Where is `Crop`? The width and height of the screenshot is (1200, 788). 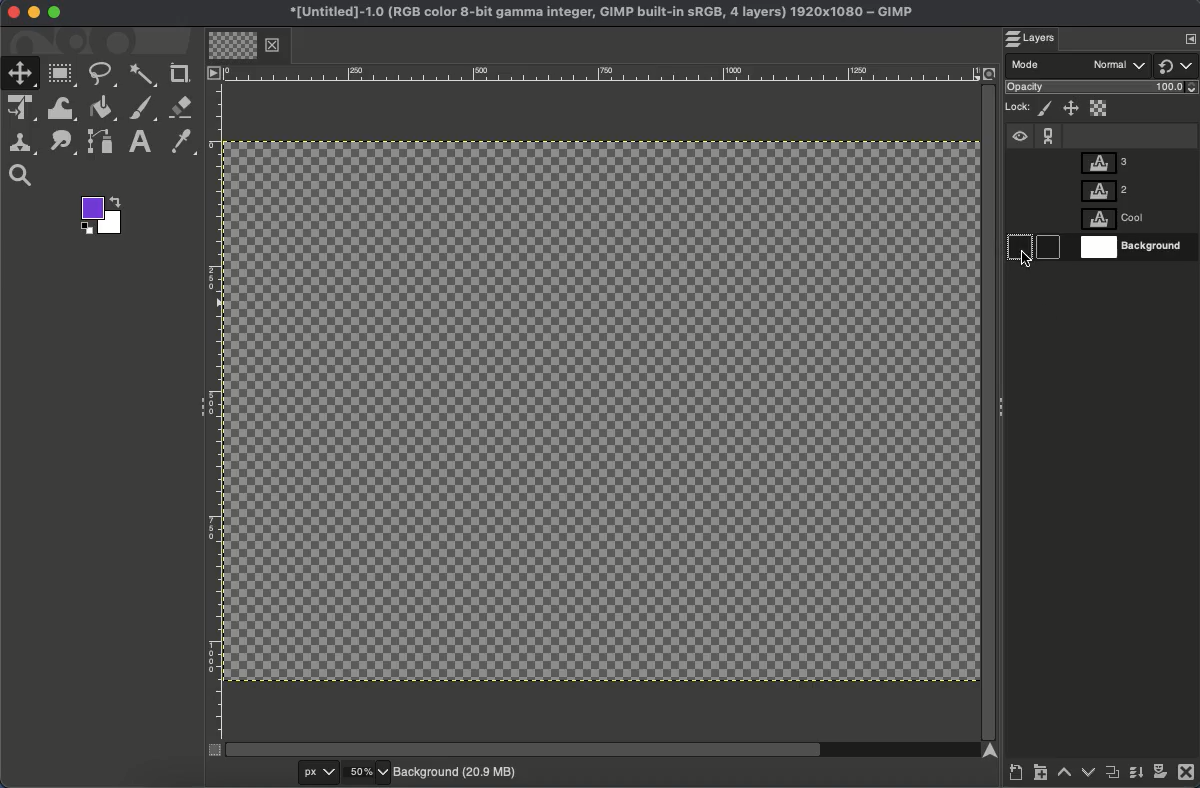 Crop is located at coordinates (181, 72).